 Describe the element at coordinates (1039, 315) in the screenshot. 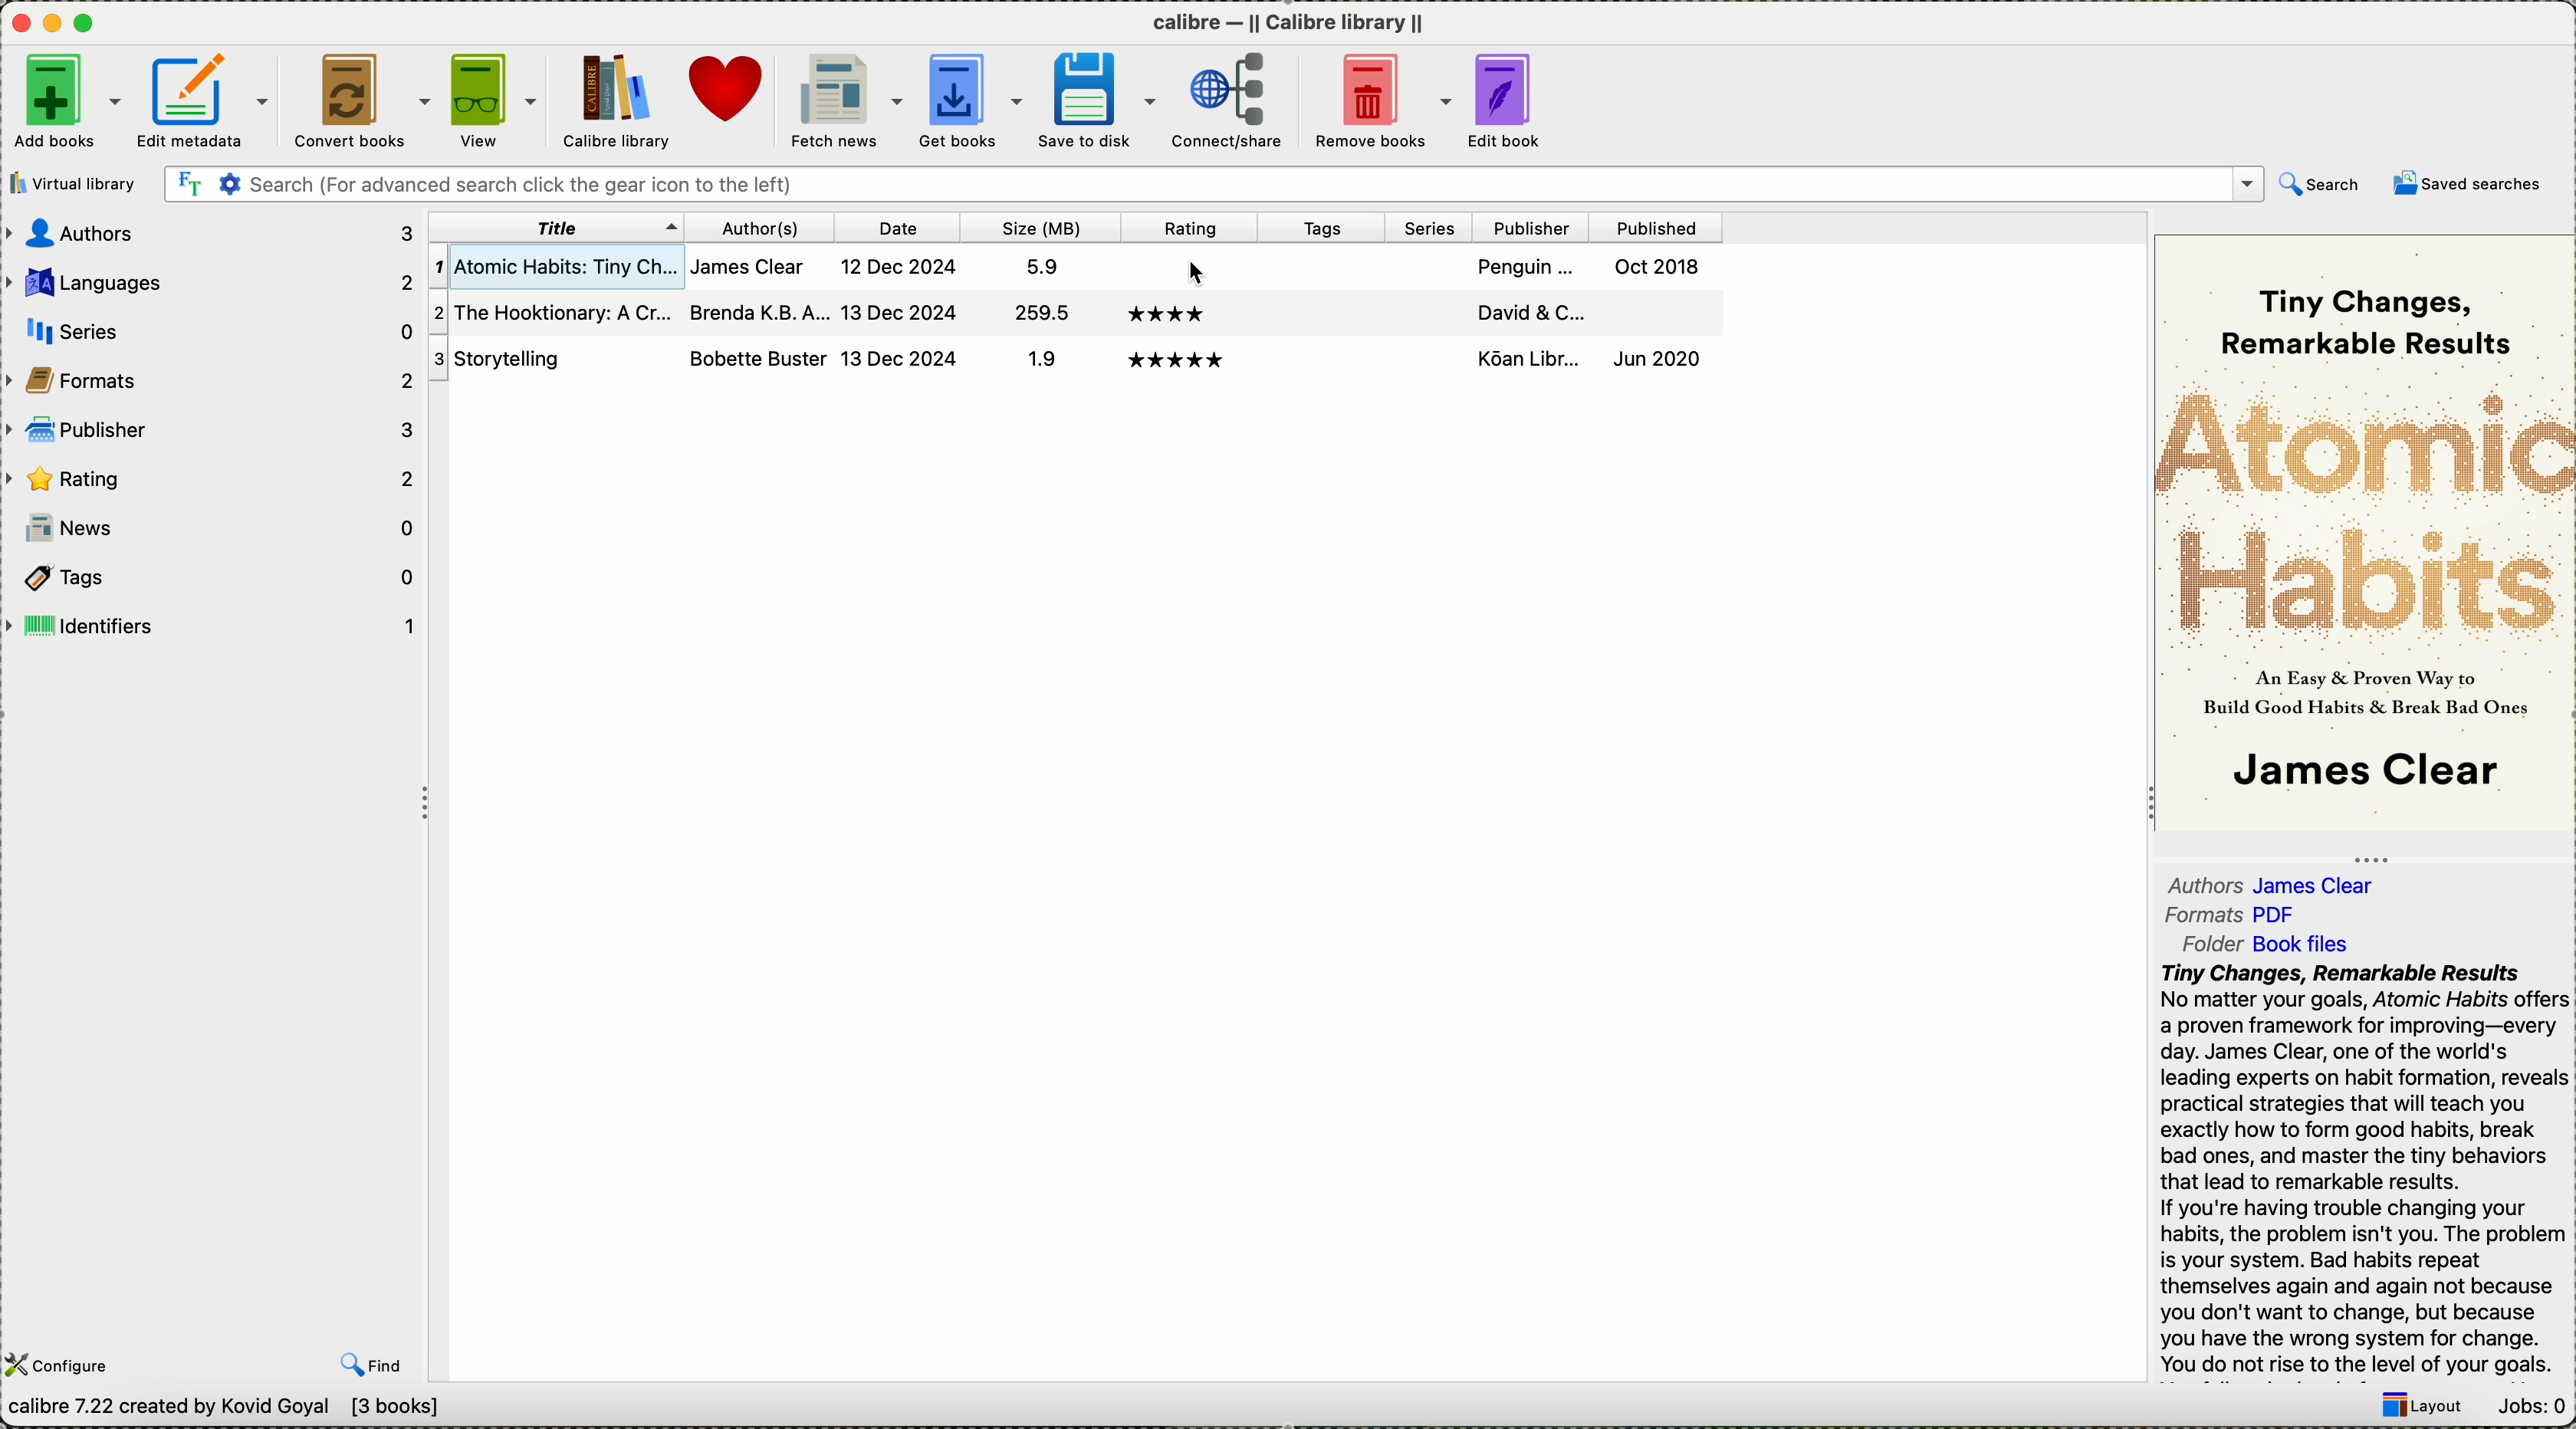

I see `259.5` at that location.